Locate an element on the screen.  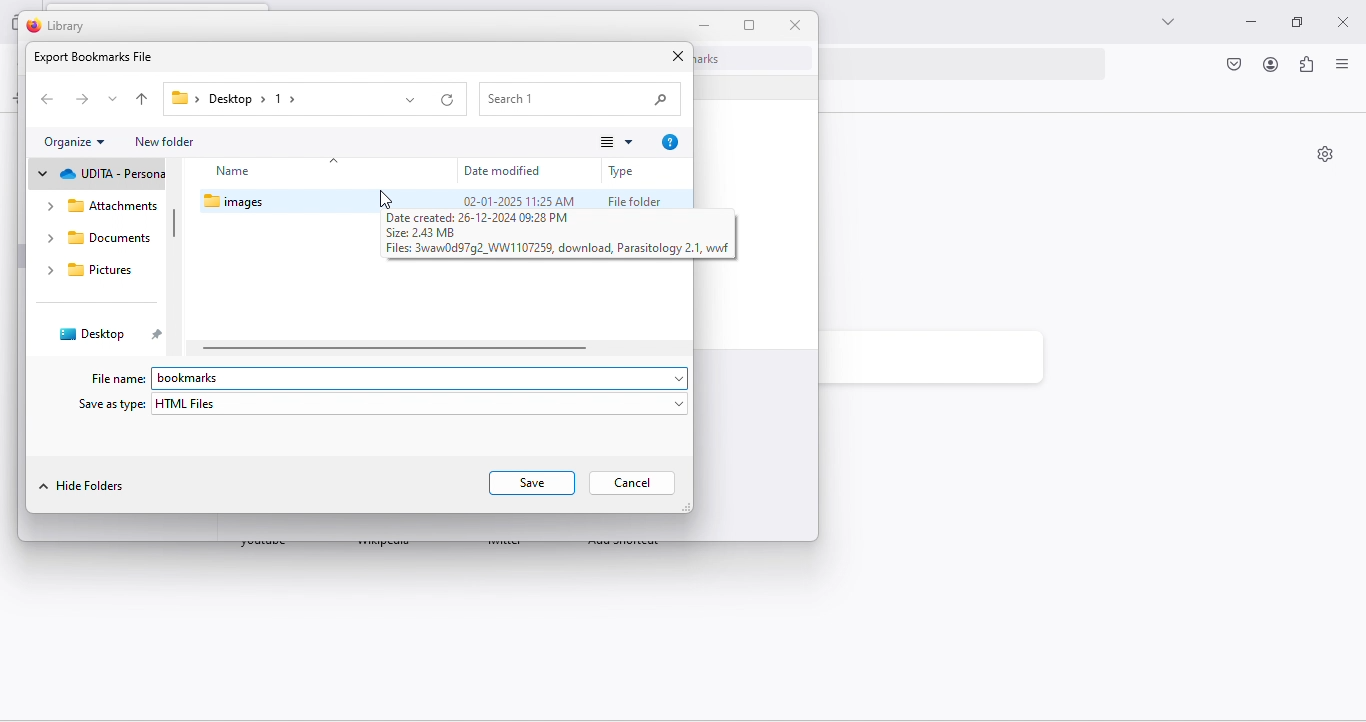
hide folders is located at coordinates (84, 487).